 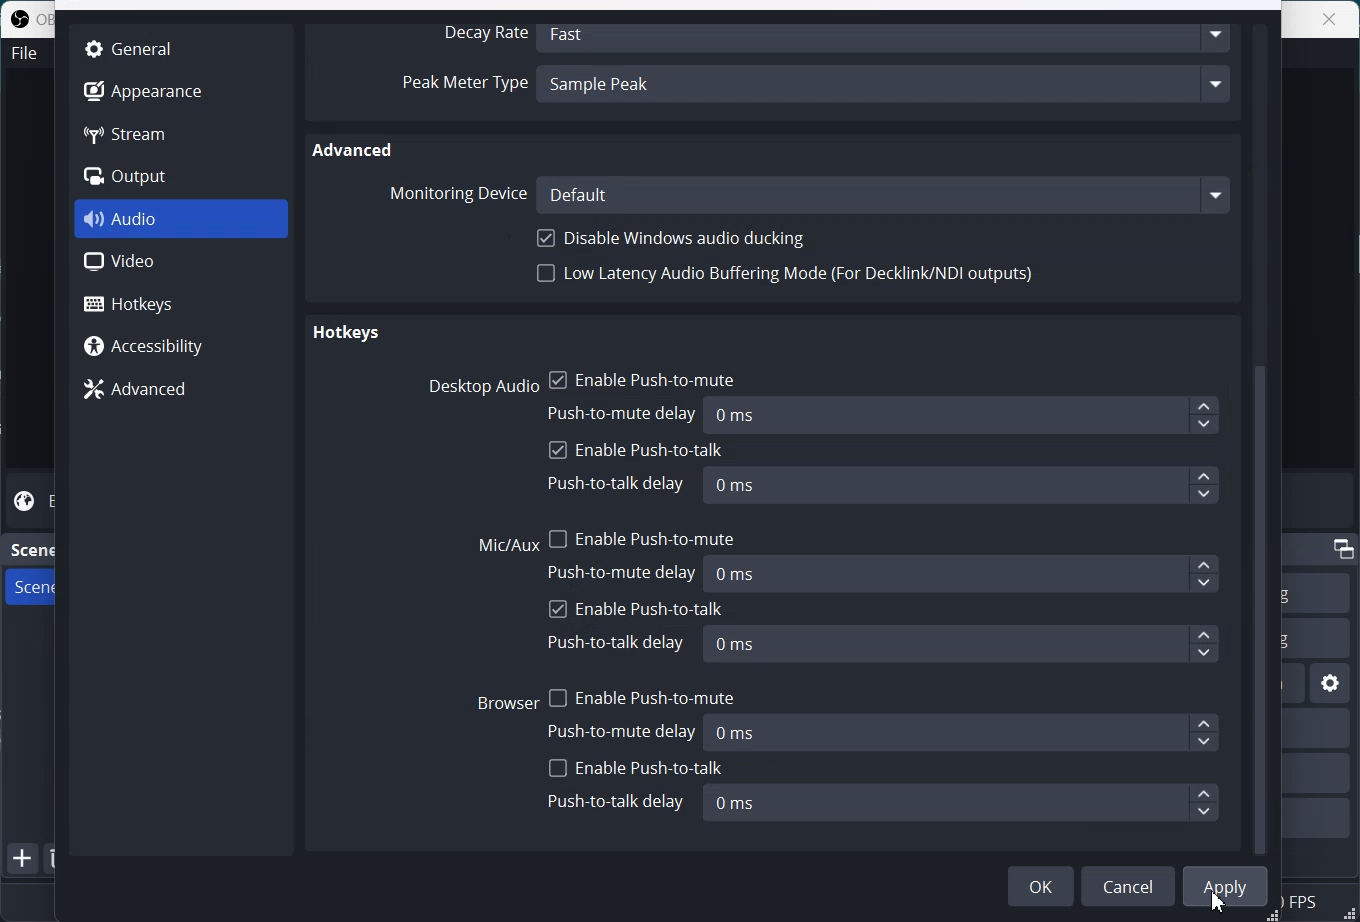 What do you see at coordinates (787, 279) in the screenshot?
I see `Low Latency Audio Buffering Mode (For Decklink/NDI outputs)` at bounding box center [787, 279].